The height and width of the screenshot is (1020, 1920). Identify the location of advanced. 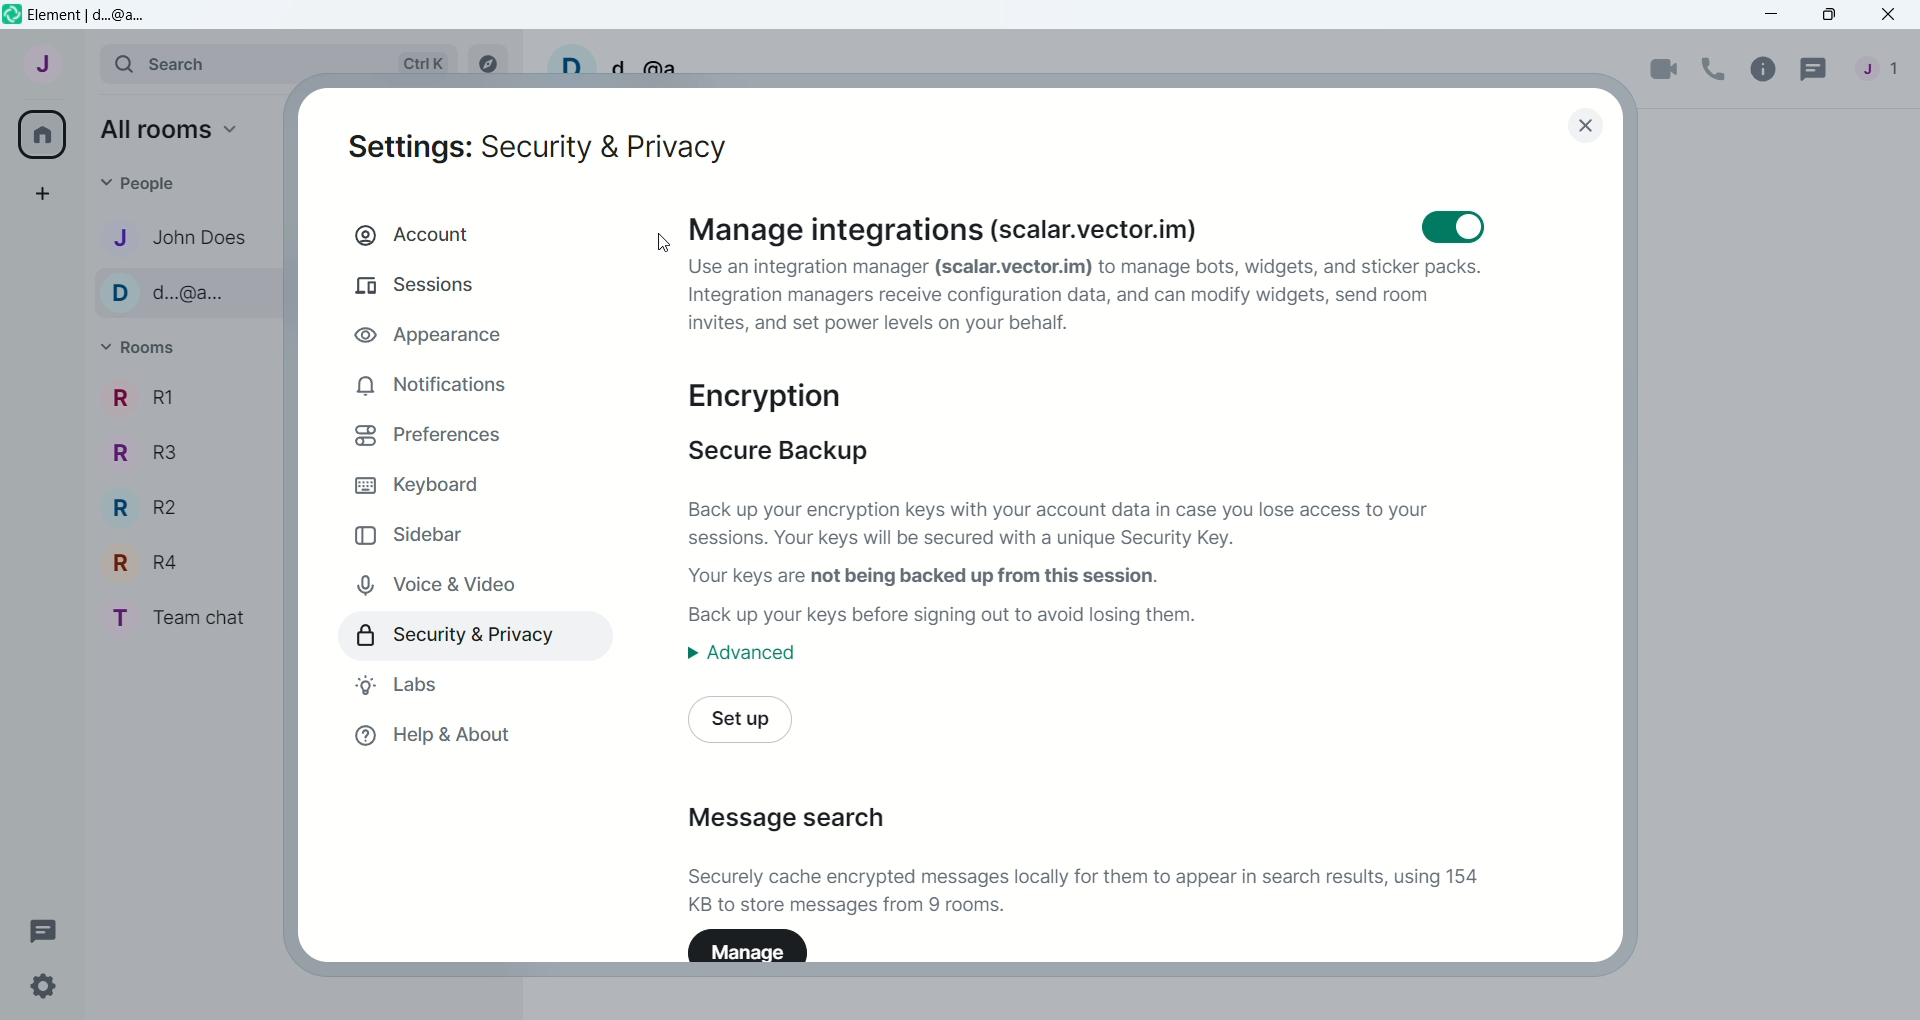
(749, 655).